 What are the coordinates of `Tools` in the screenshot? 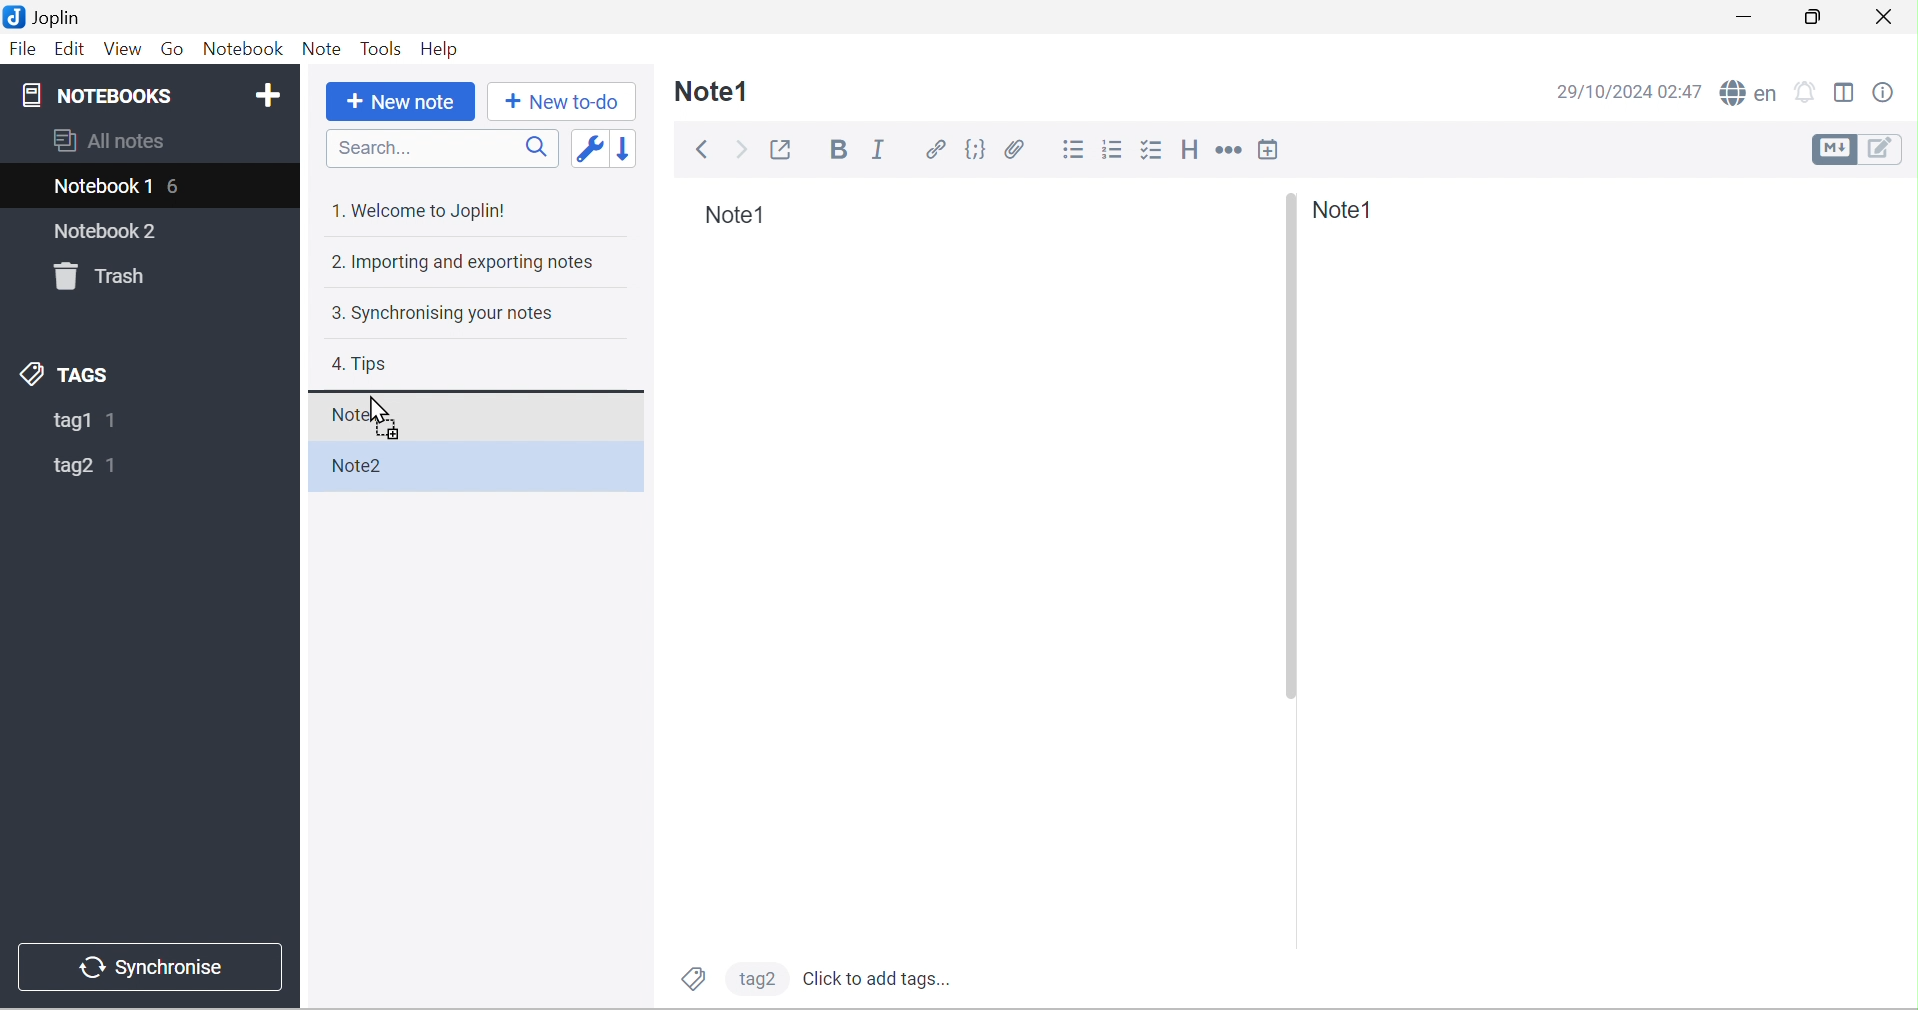 It's located at (383, 50).